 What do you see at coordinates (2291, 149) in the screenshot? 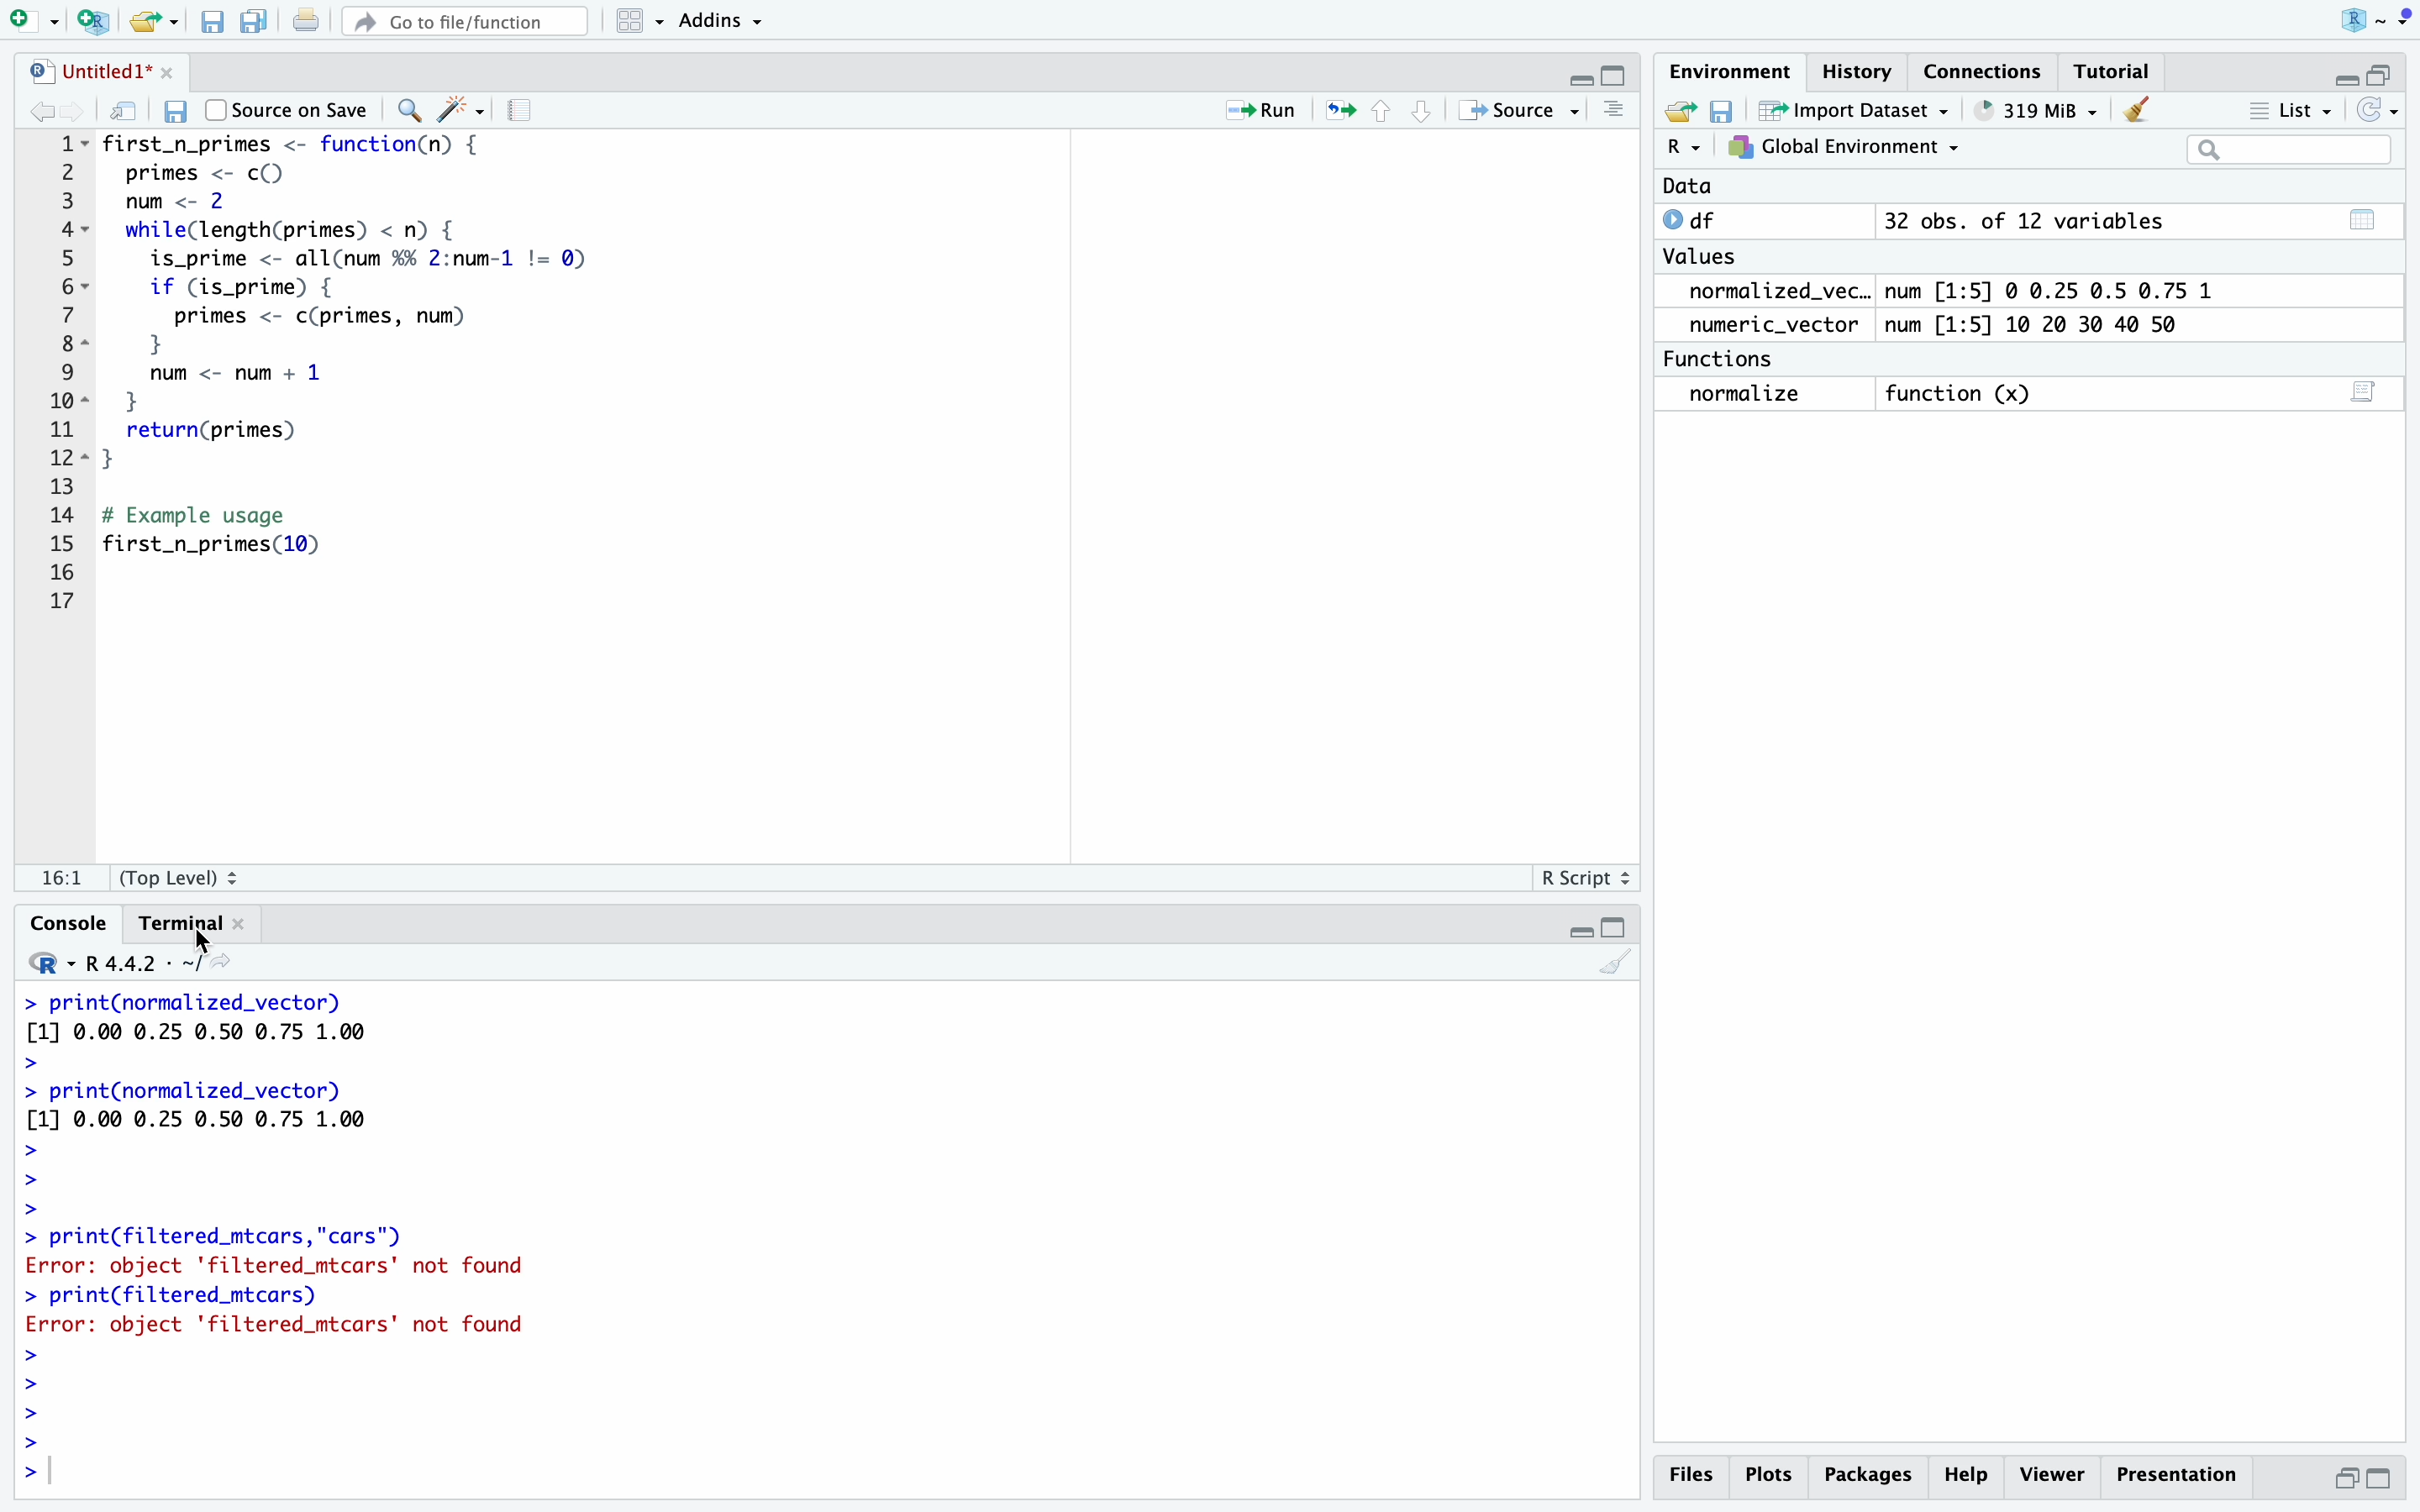
I see `search` at bounding box center [2291, 149].